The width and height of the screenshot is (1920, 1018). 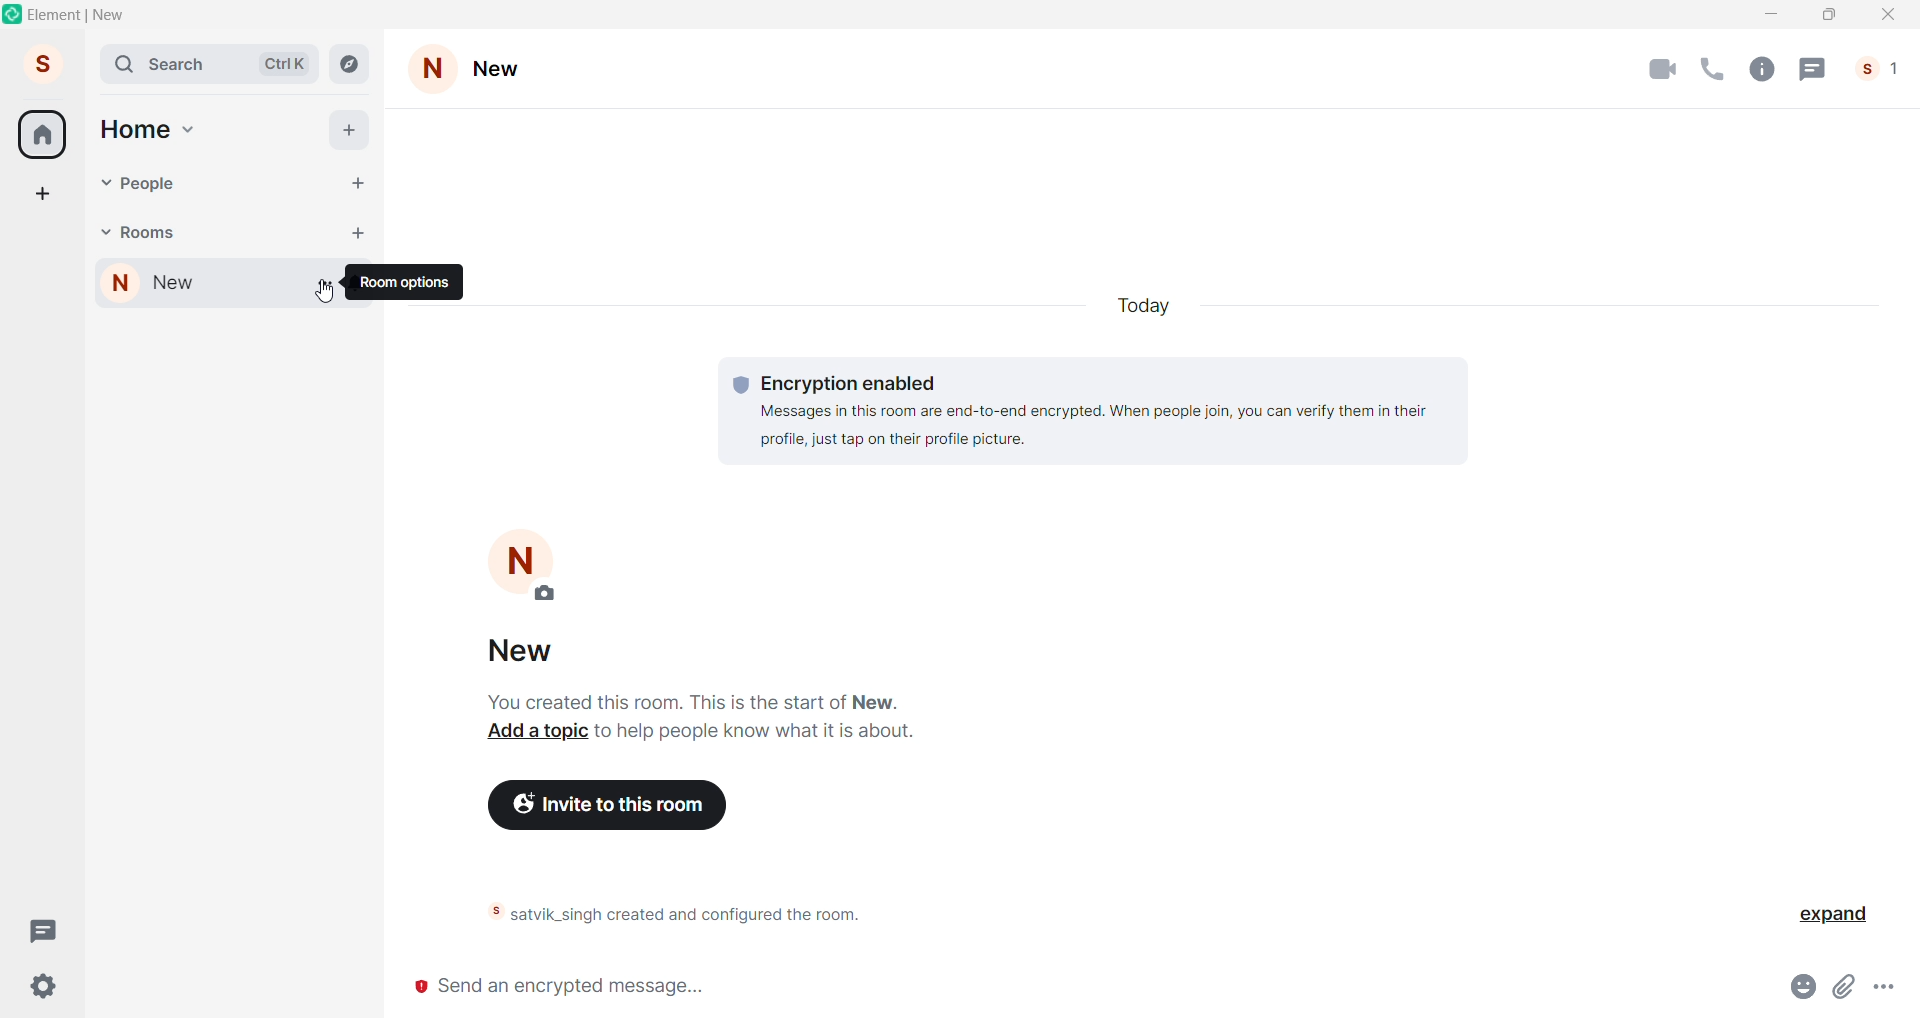 What do you see at coordinates (1890, 987) in the screenshot?
I see `more options` at bounding box center [1890, 987].